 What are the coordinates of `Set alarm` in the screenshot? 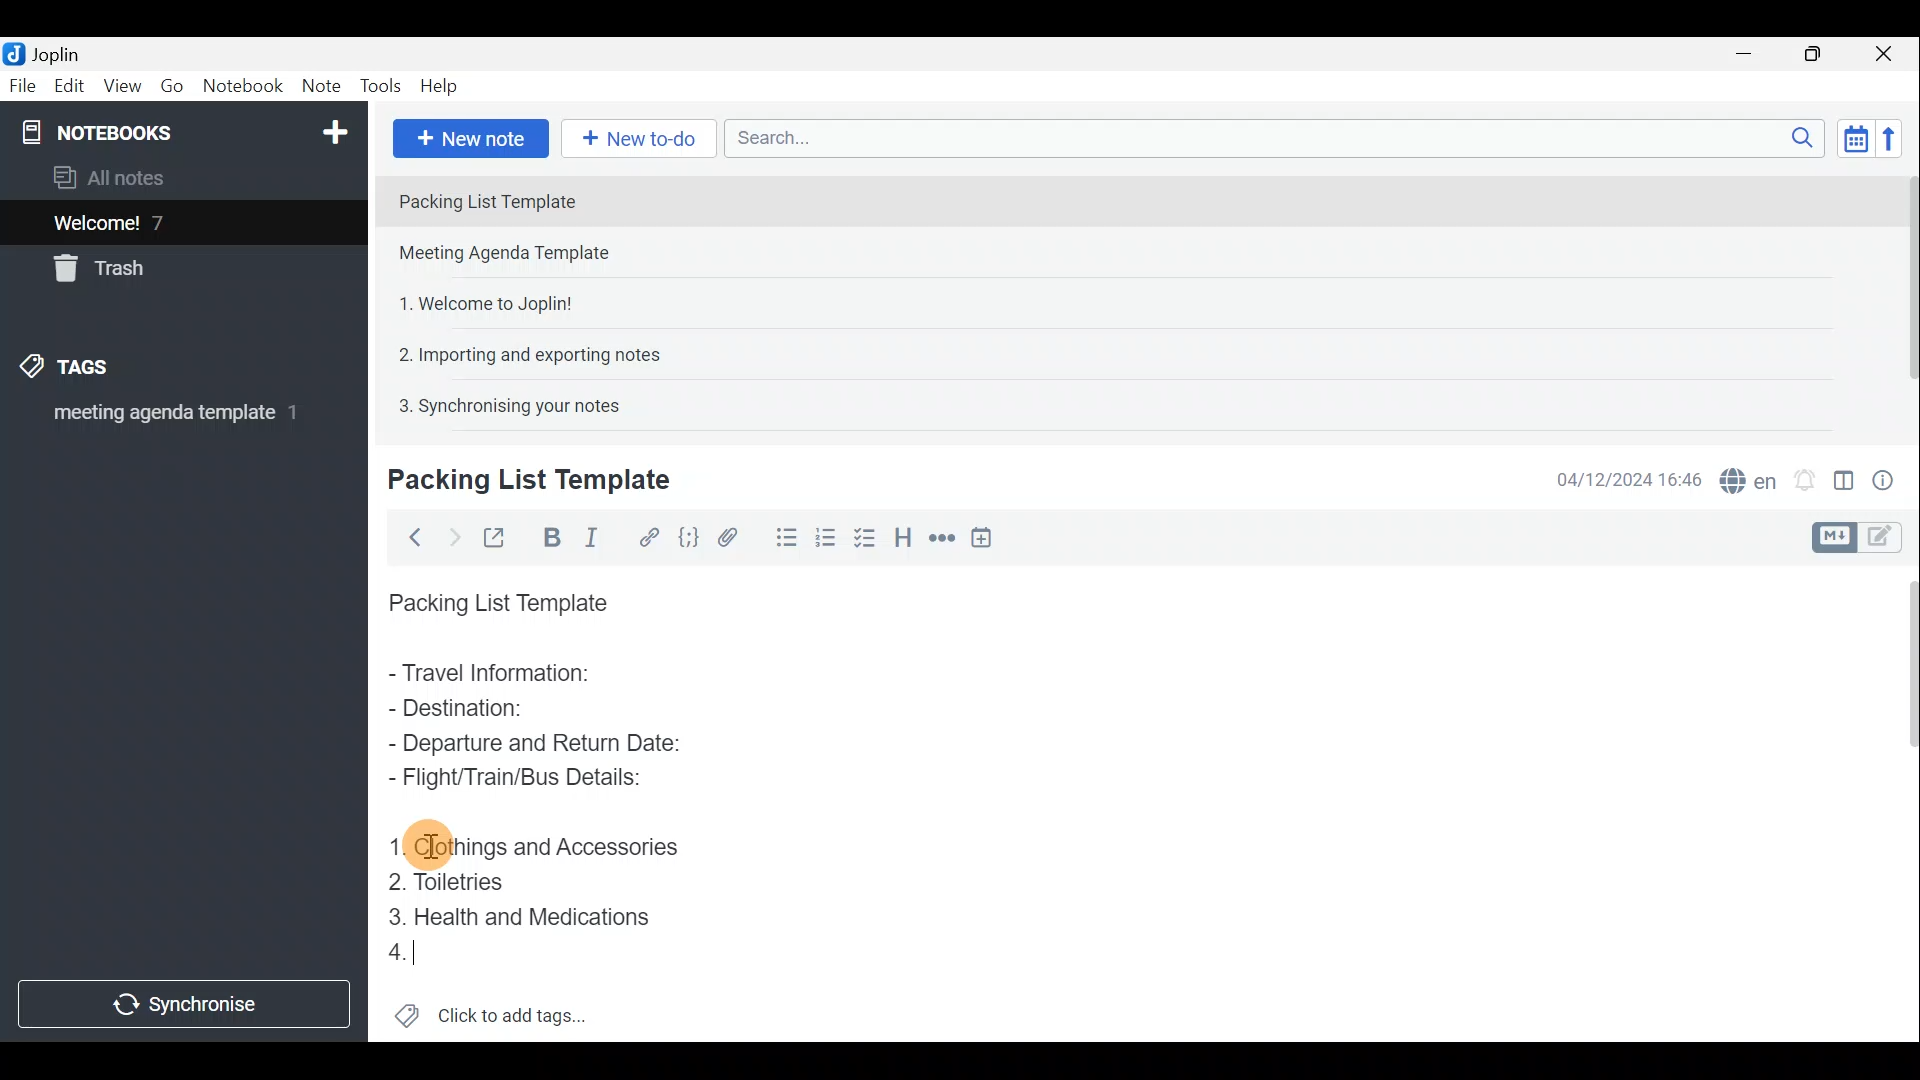 It's located at (1804, 475).